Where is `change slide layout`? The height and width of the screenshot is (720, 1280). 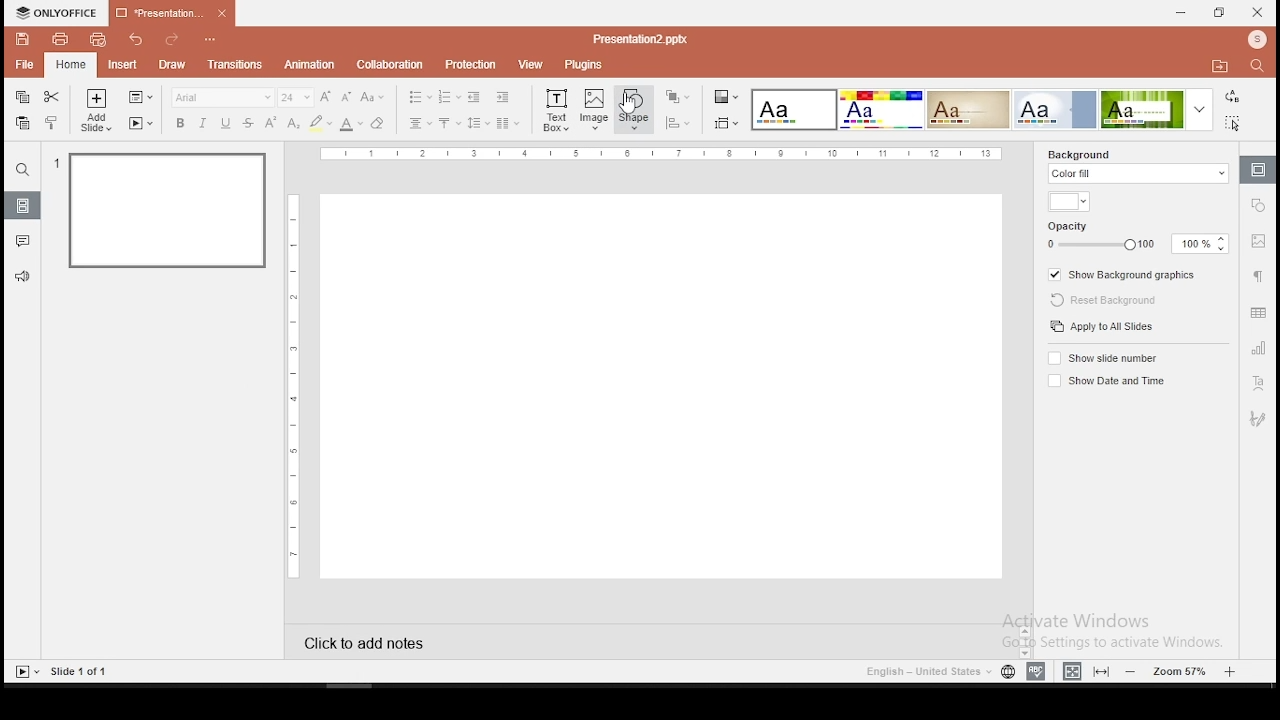
change slide layout is located at coordinates (139, 98).